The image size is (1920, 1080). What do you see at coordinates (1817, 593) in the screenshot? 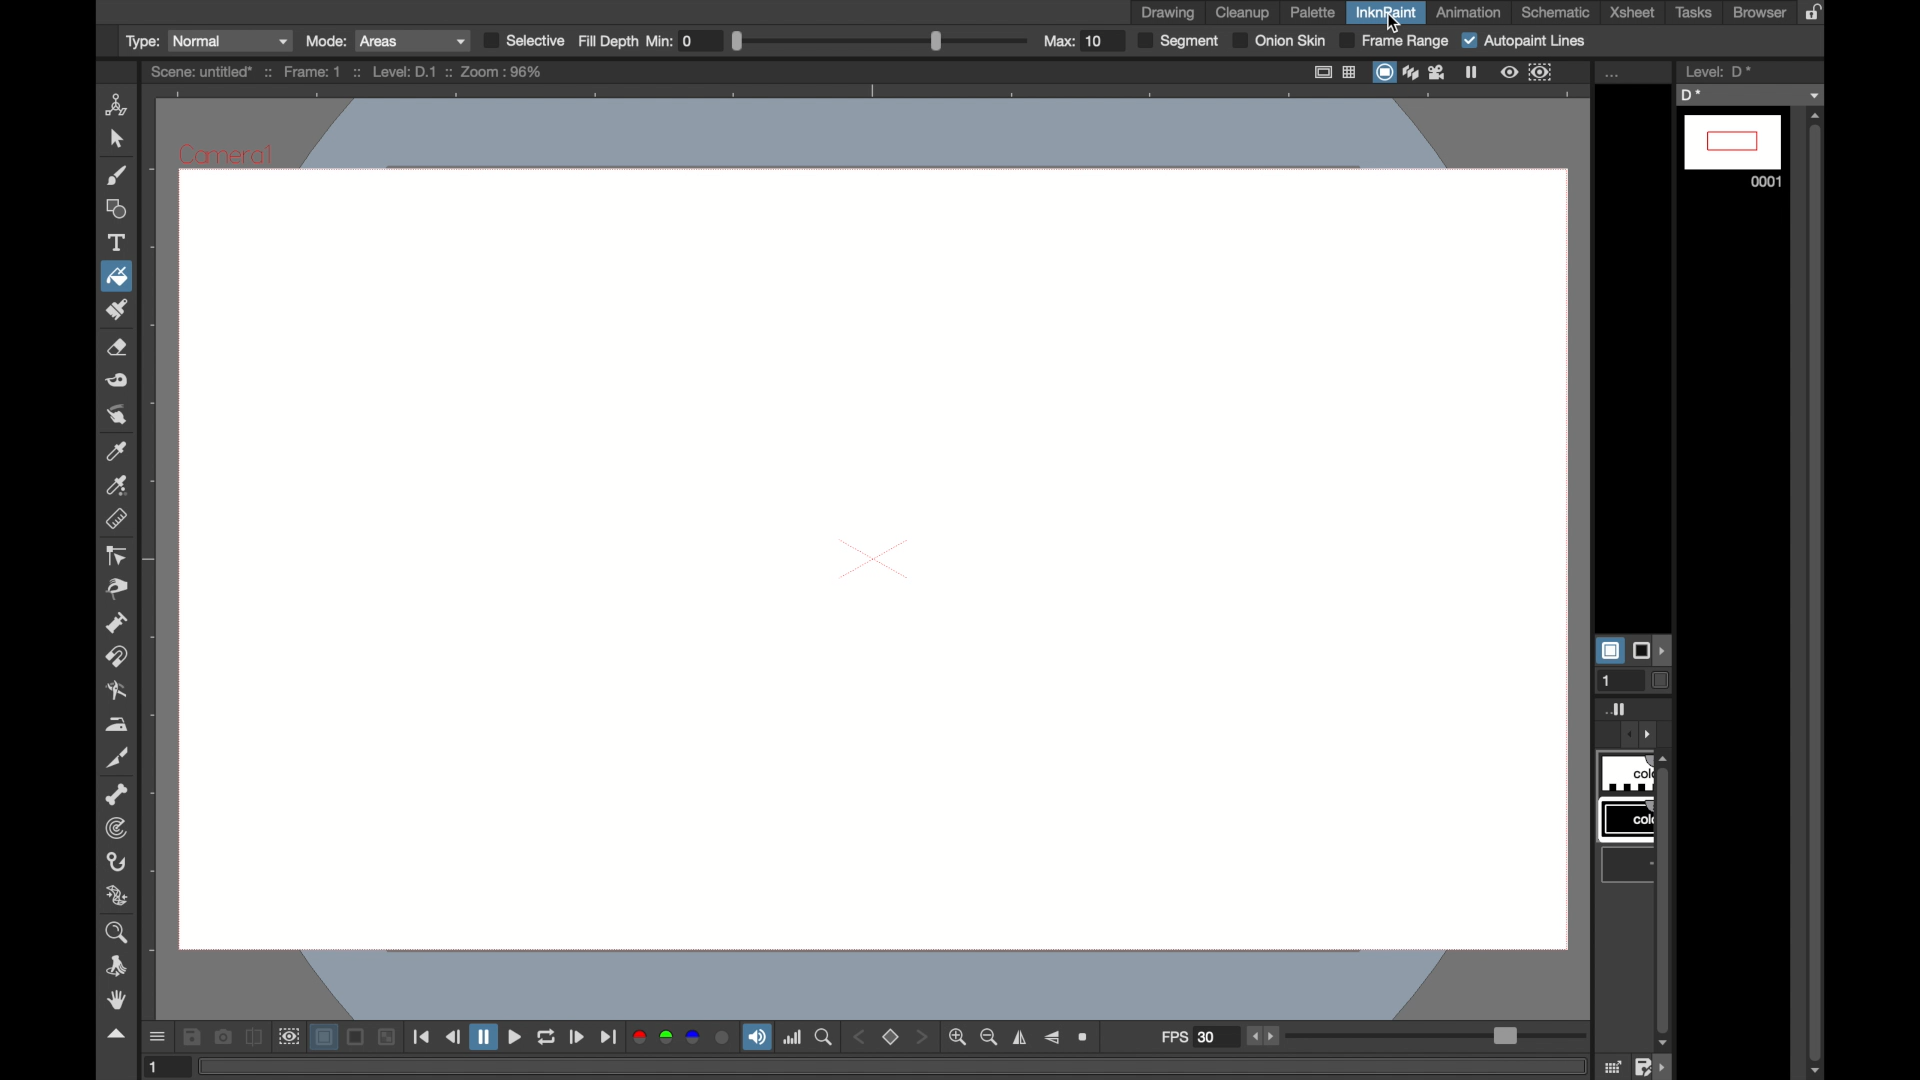
I see `scroll box` at bounding box center [1817, 593].